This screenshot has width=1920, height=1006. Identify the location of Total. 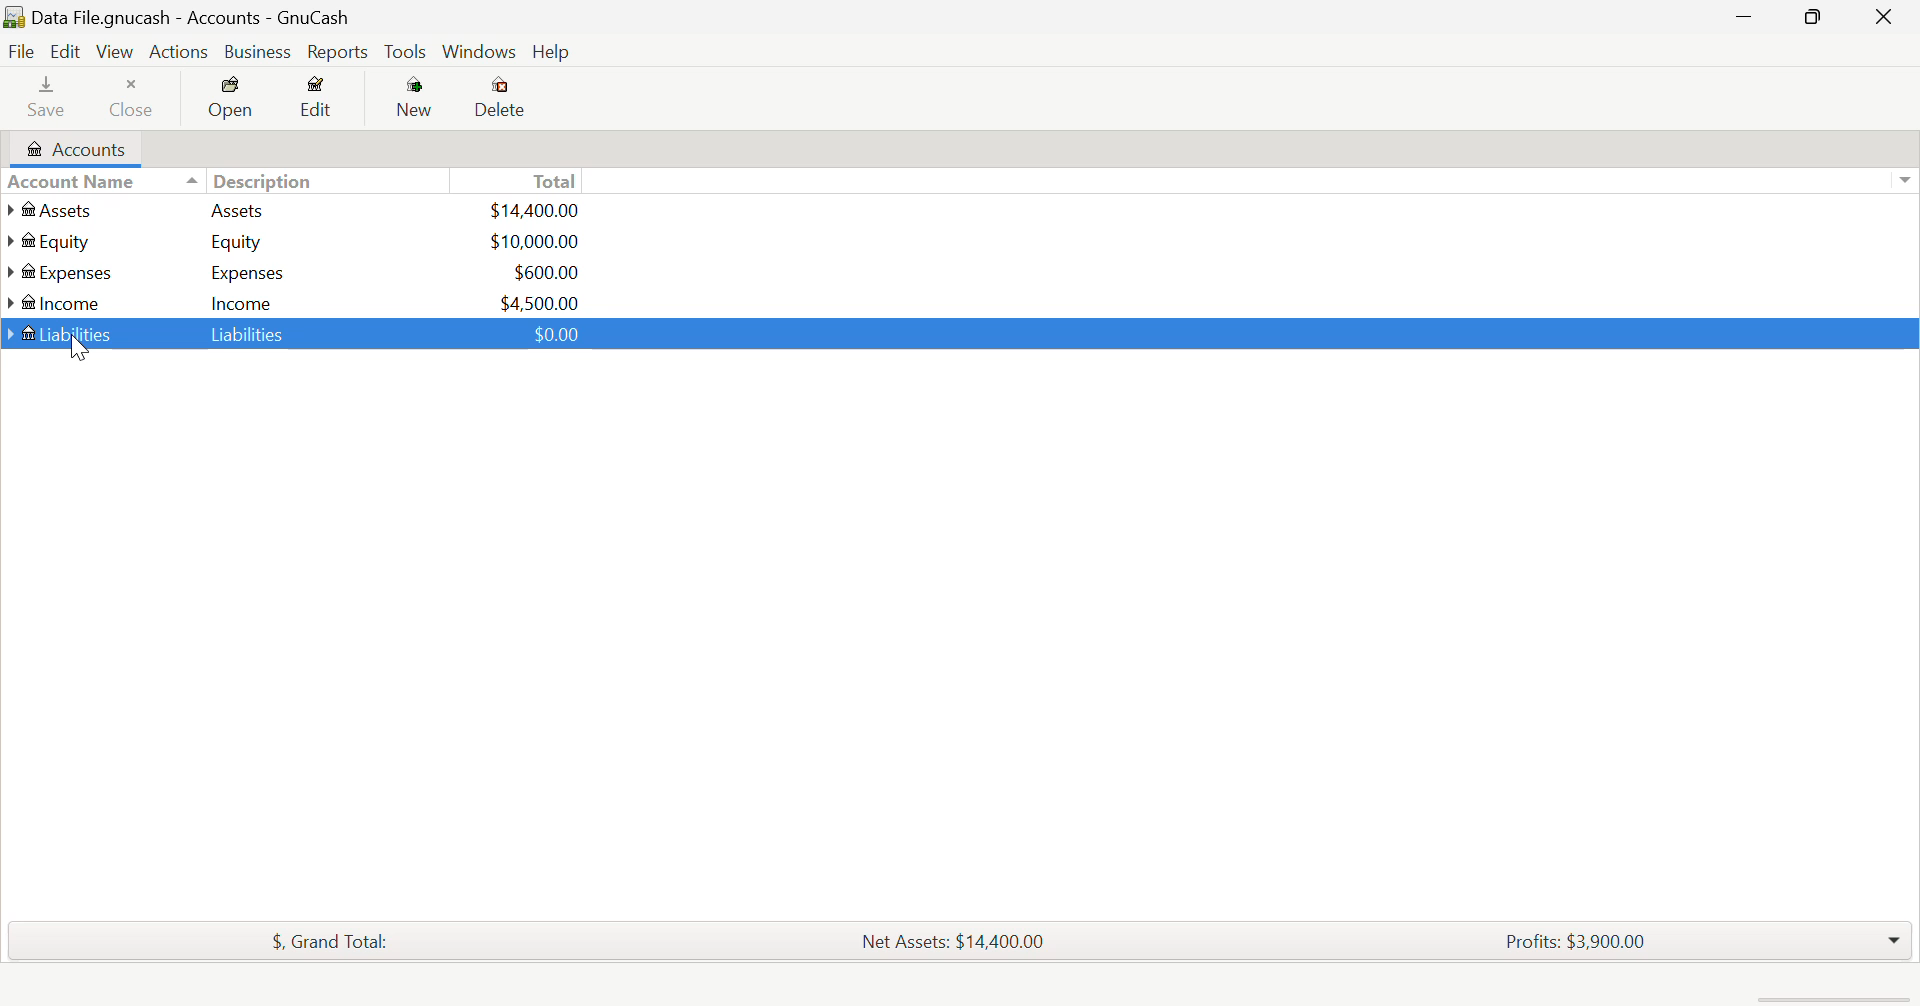
(319, 938).